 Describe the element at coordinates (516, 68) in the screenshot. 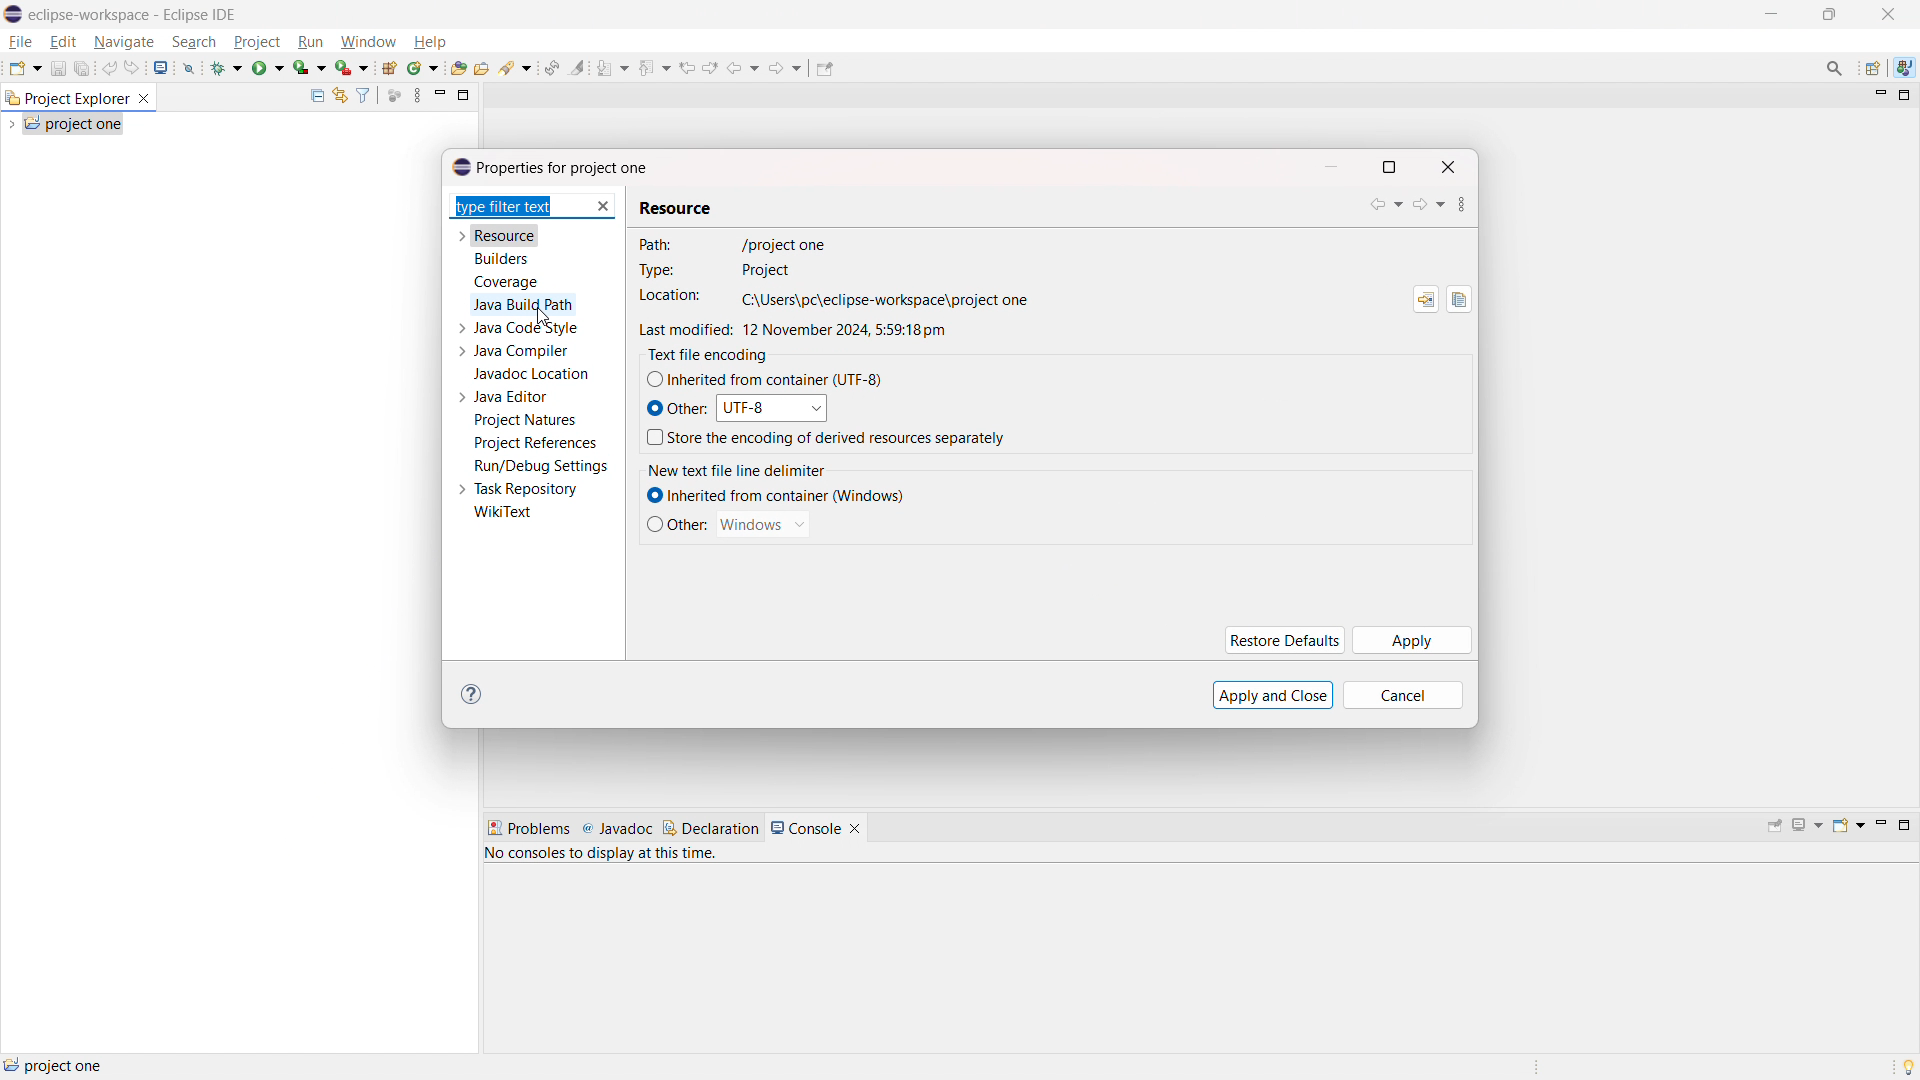

I see `search` at that location.